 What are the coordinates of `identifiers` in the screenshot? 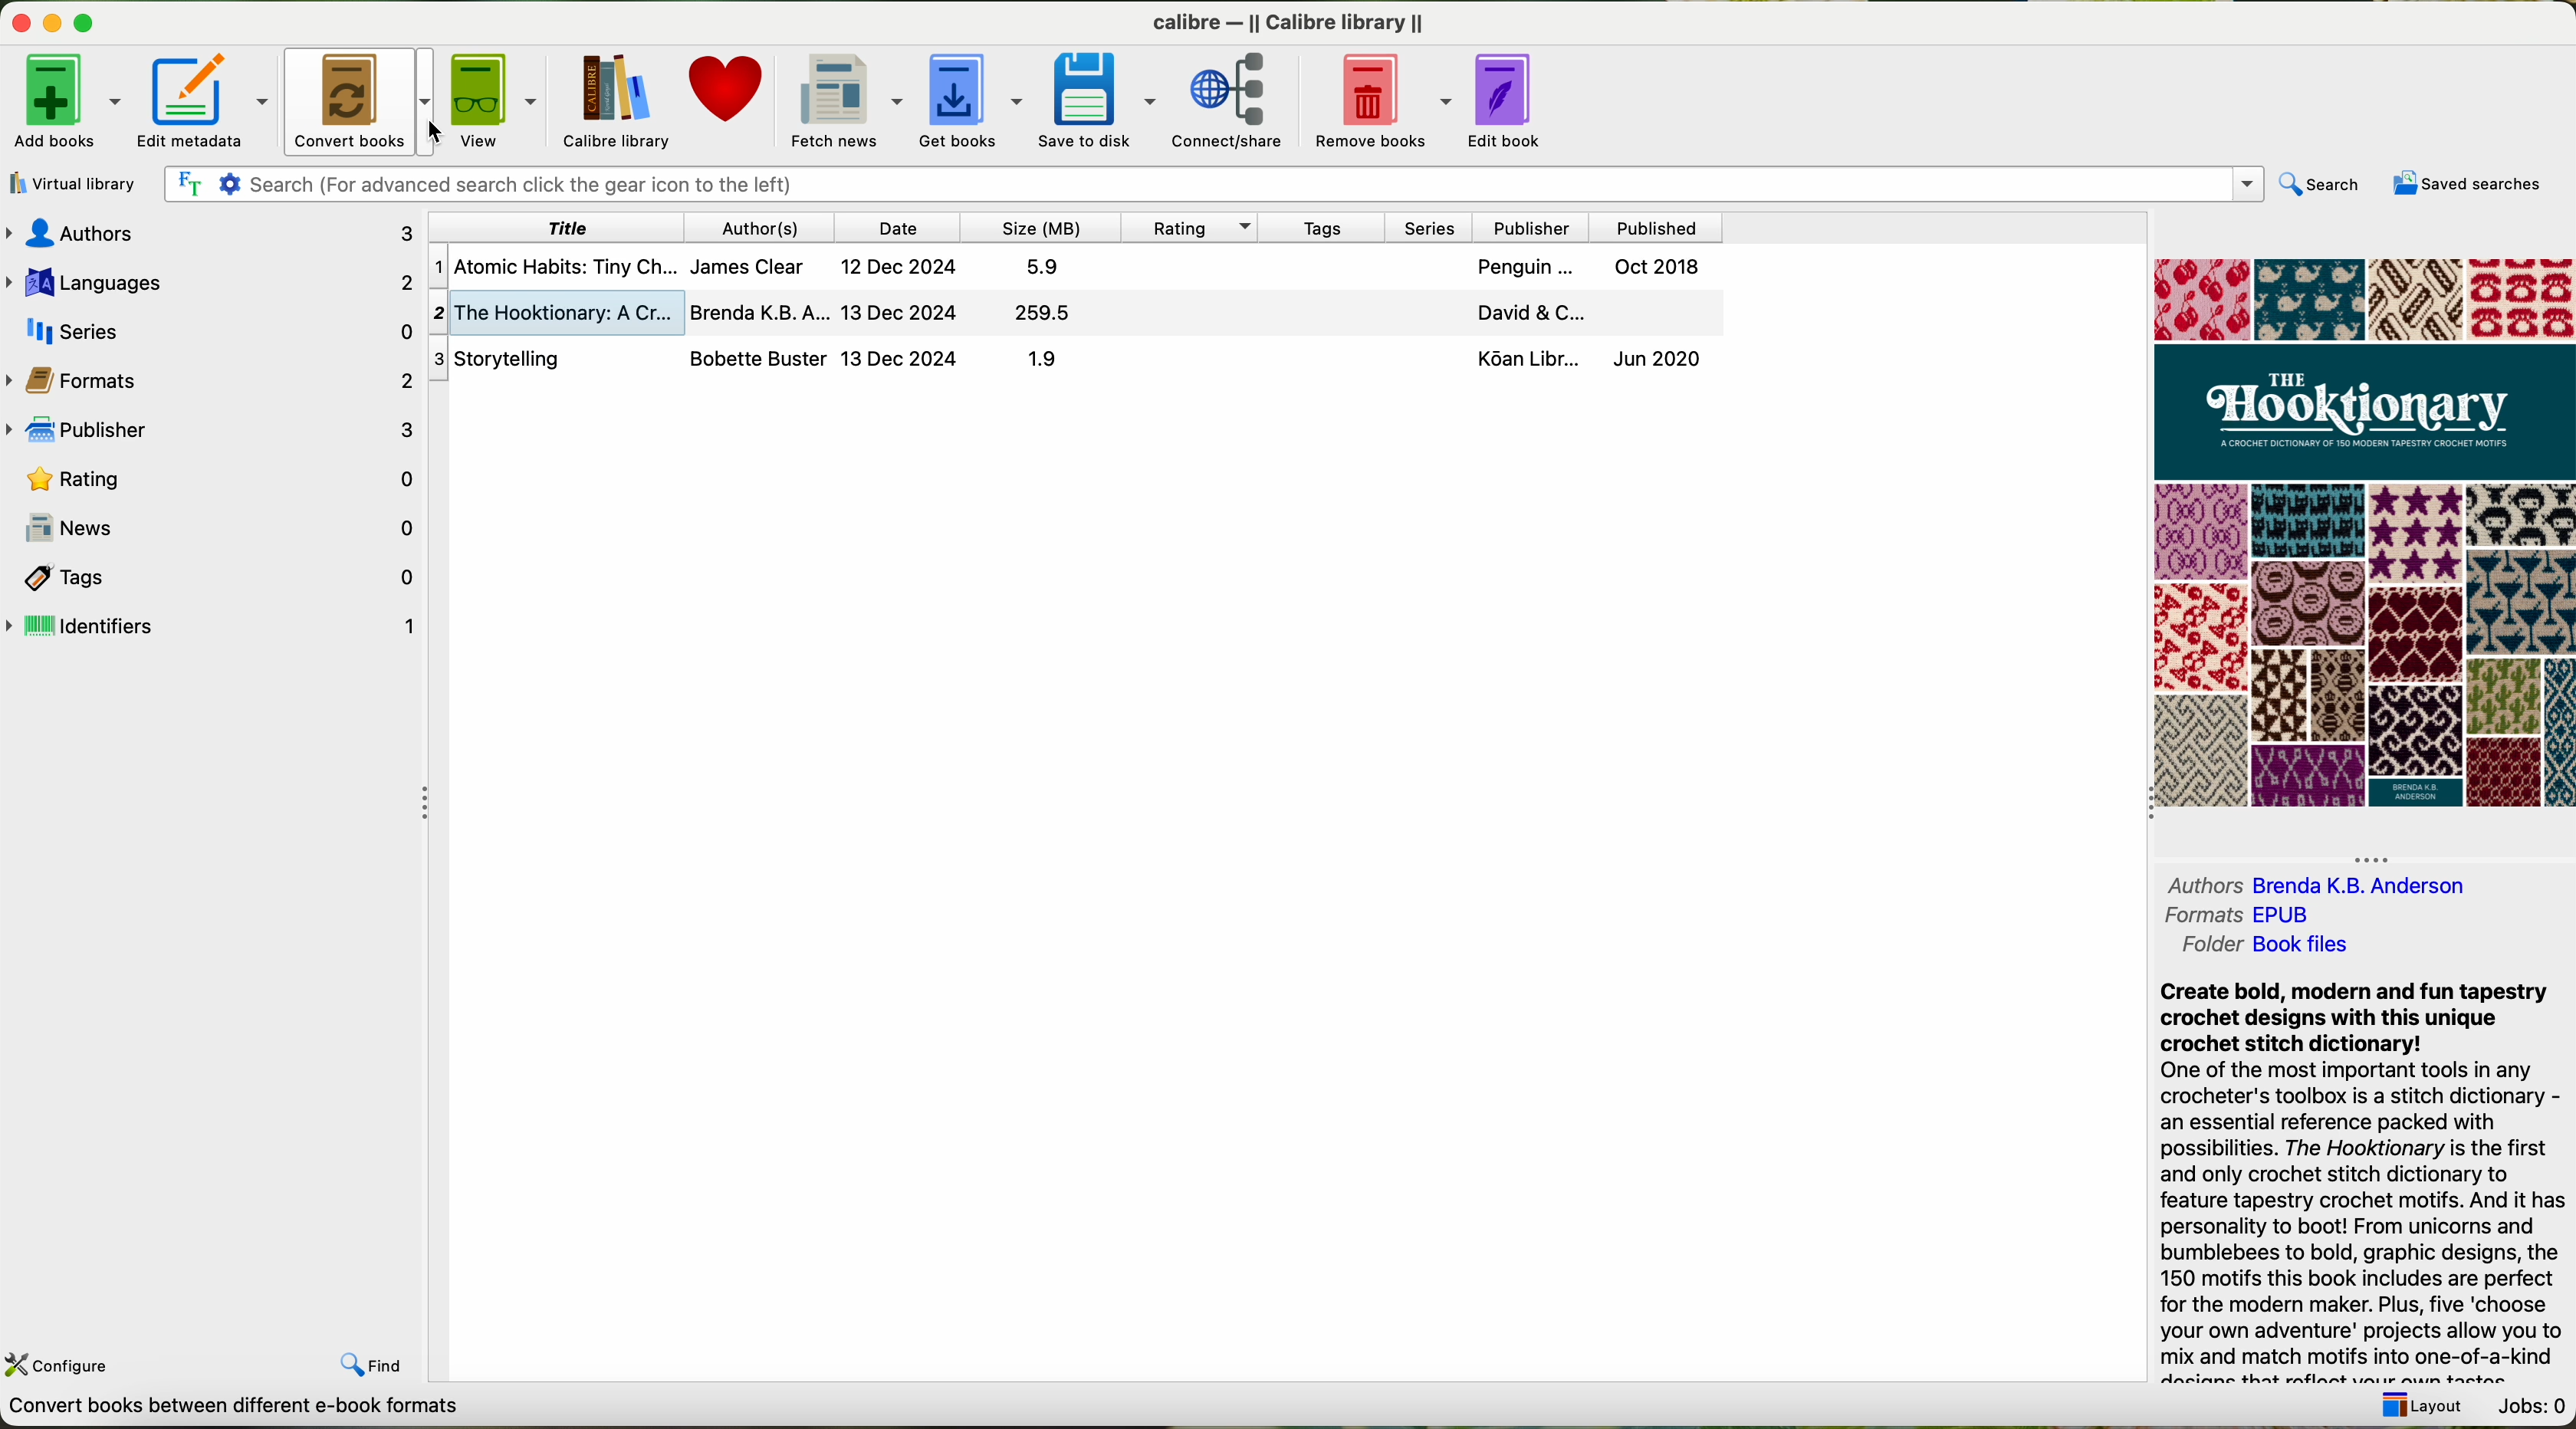 It's located at (213, 624).